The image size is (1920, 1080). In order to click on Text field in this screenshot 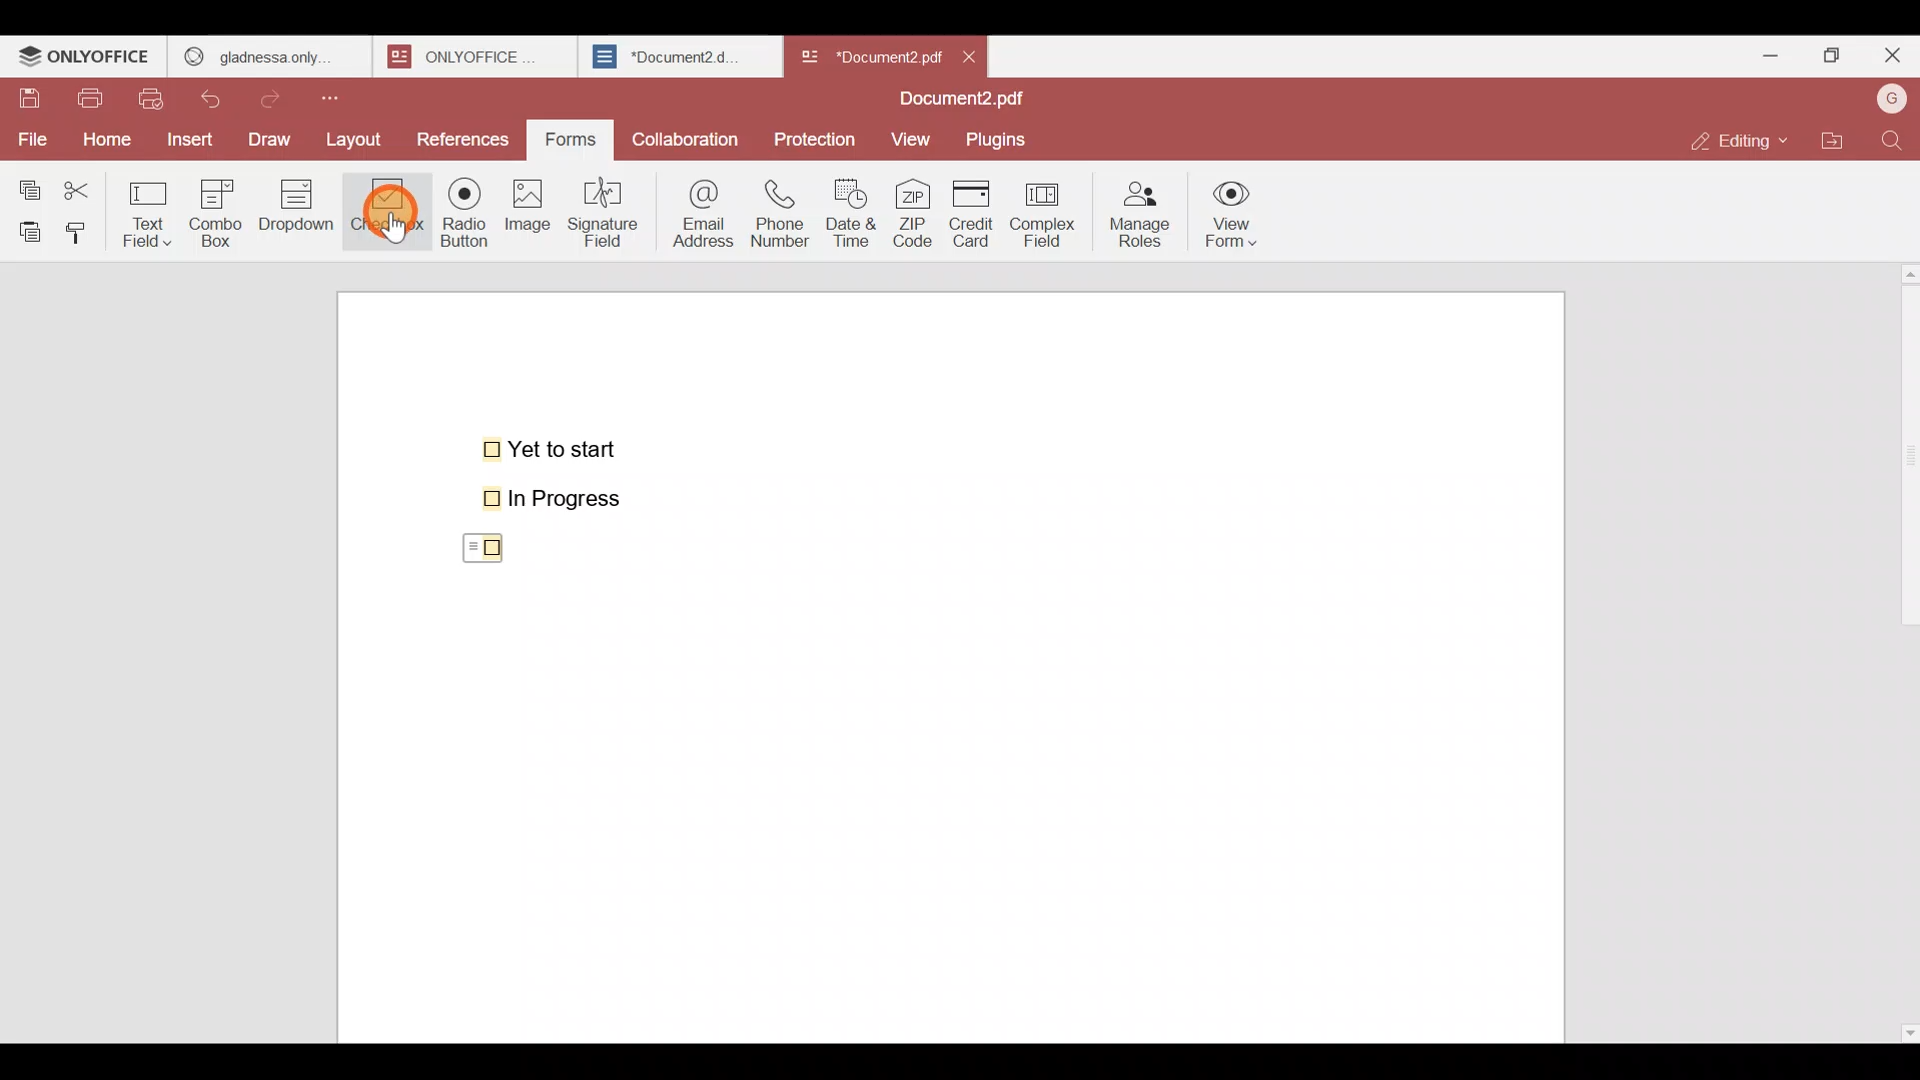, I will do `click(151, 208)`.